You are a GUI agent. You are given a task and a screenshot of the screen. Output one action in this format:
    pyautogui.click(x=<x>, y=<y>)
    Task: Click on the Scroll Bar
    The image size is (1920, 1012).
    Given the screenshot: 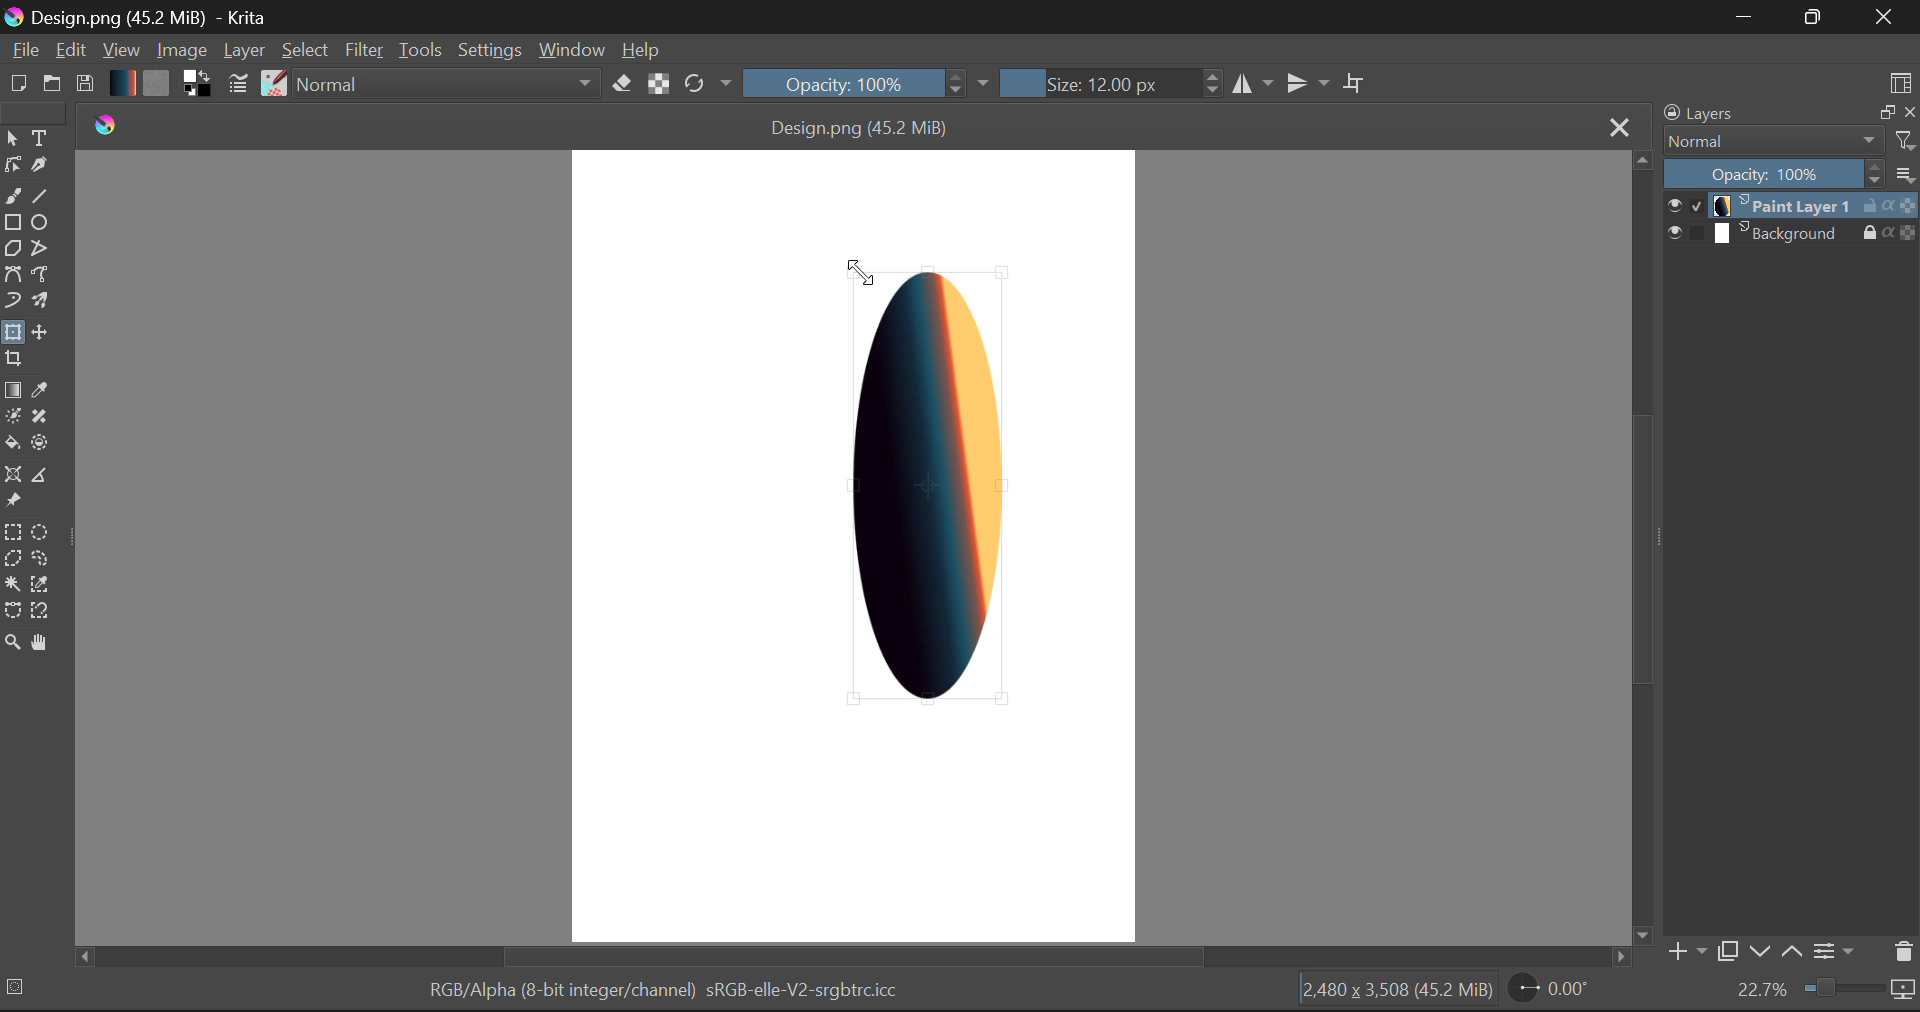 What is the action you would take?
    pyautogui.click(x=1639, y=546)
    